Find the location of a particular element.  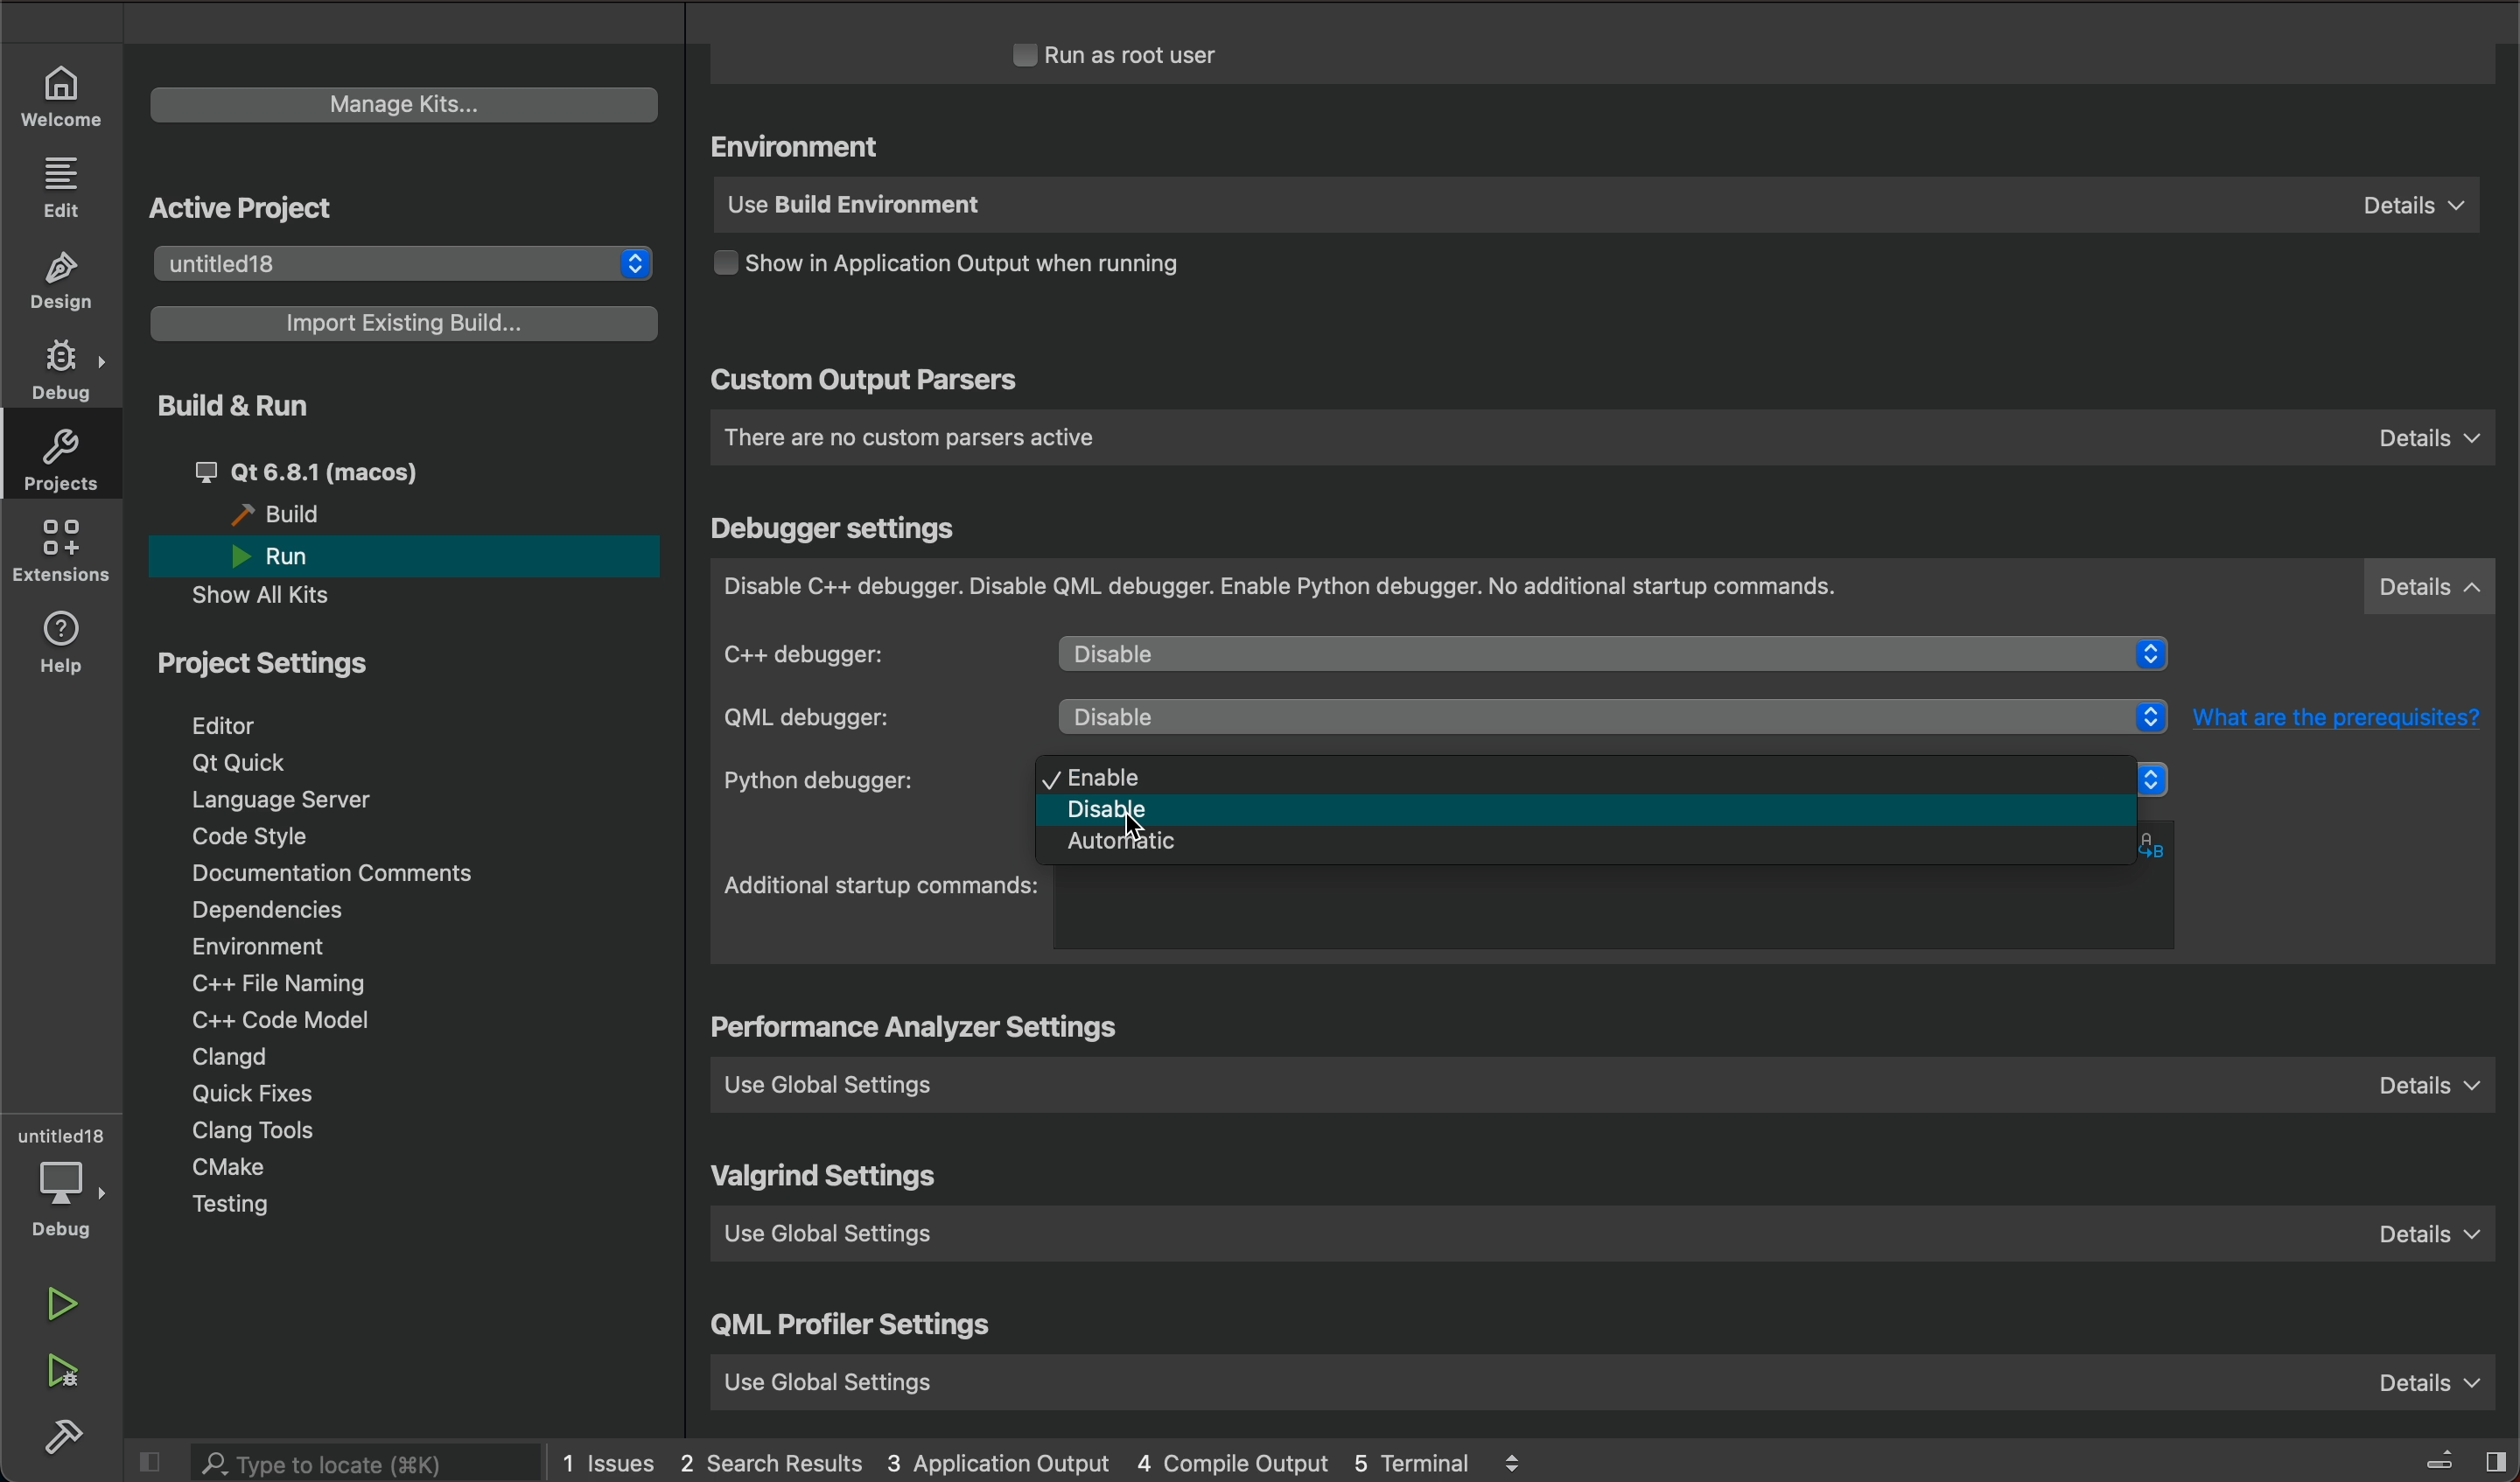

custom is located at coordinates (864, 383).